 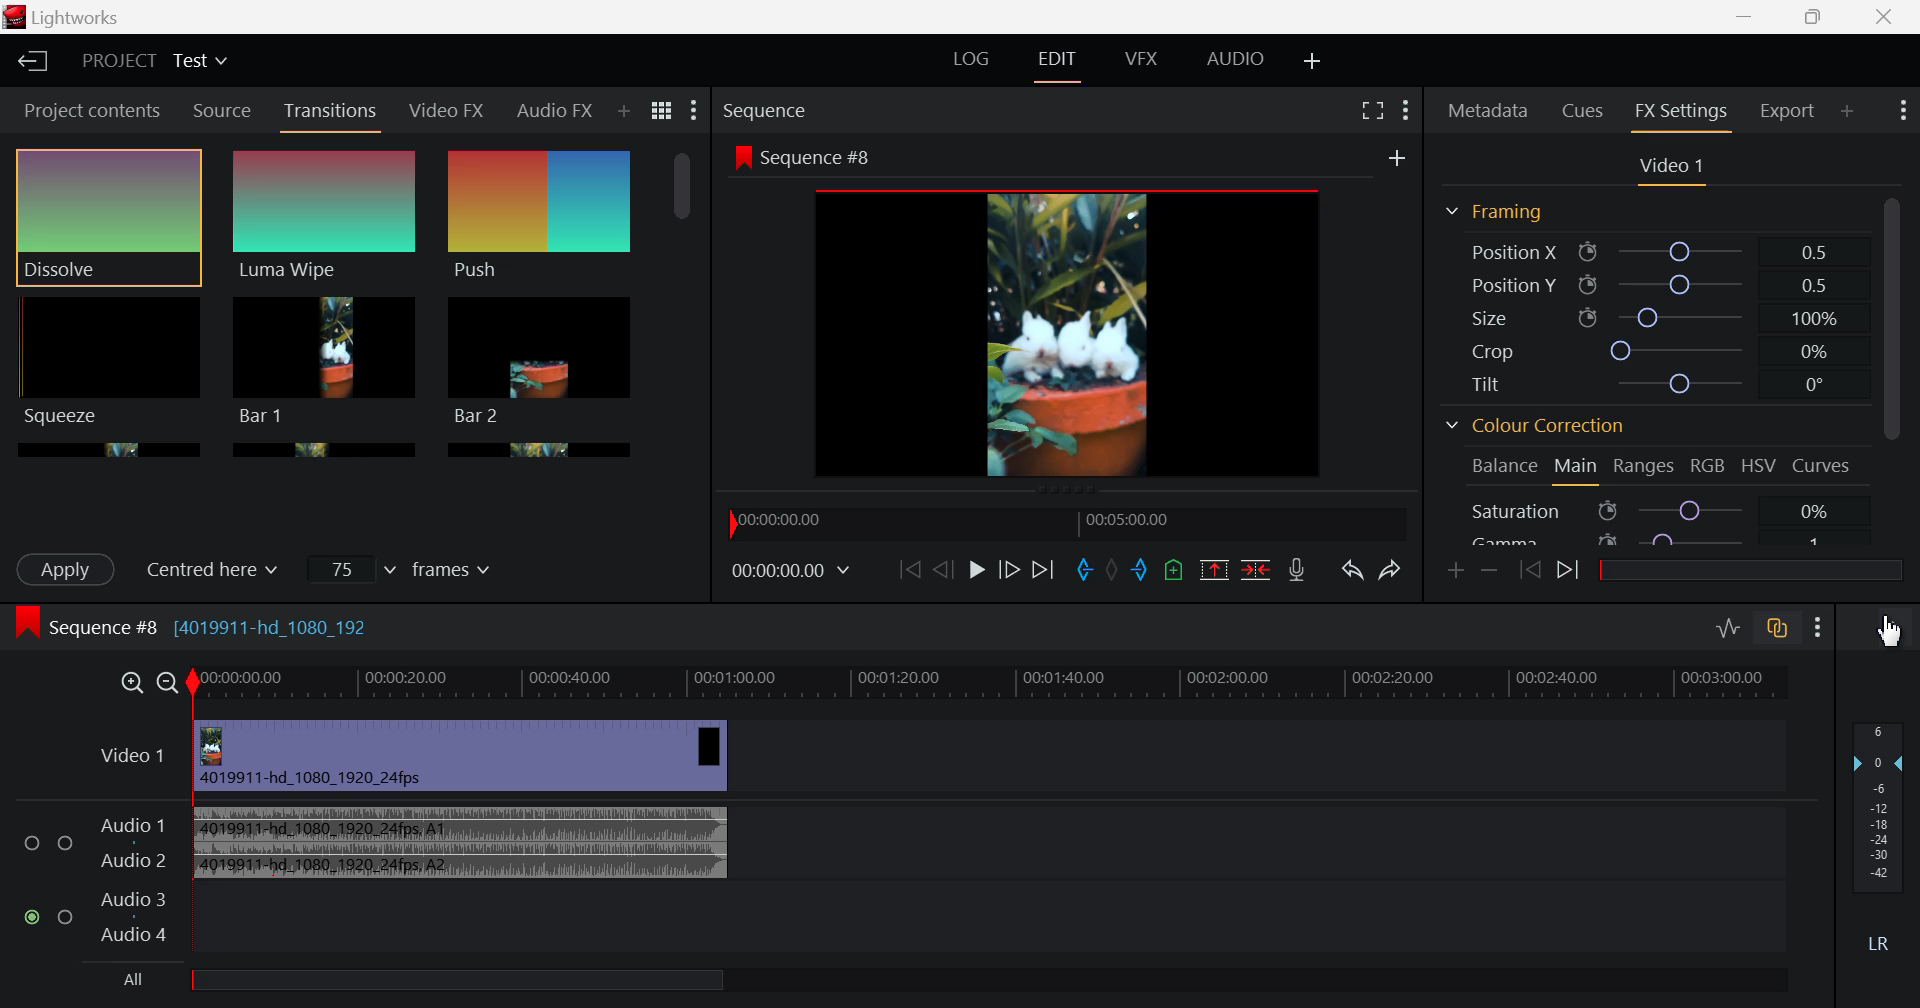 I want to click on To End, so click(x=1044, y=572).